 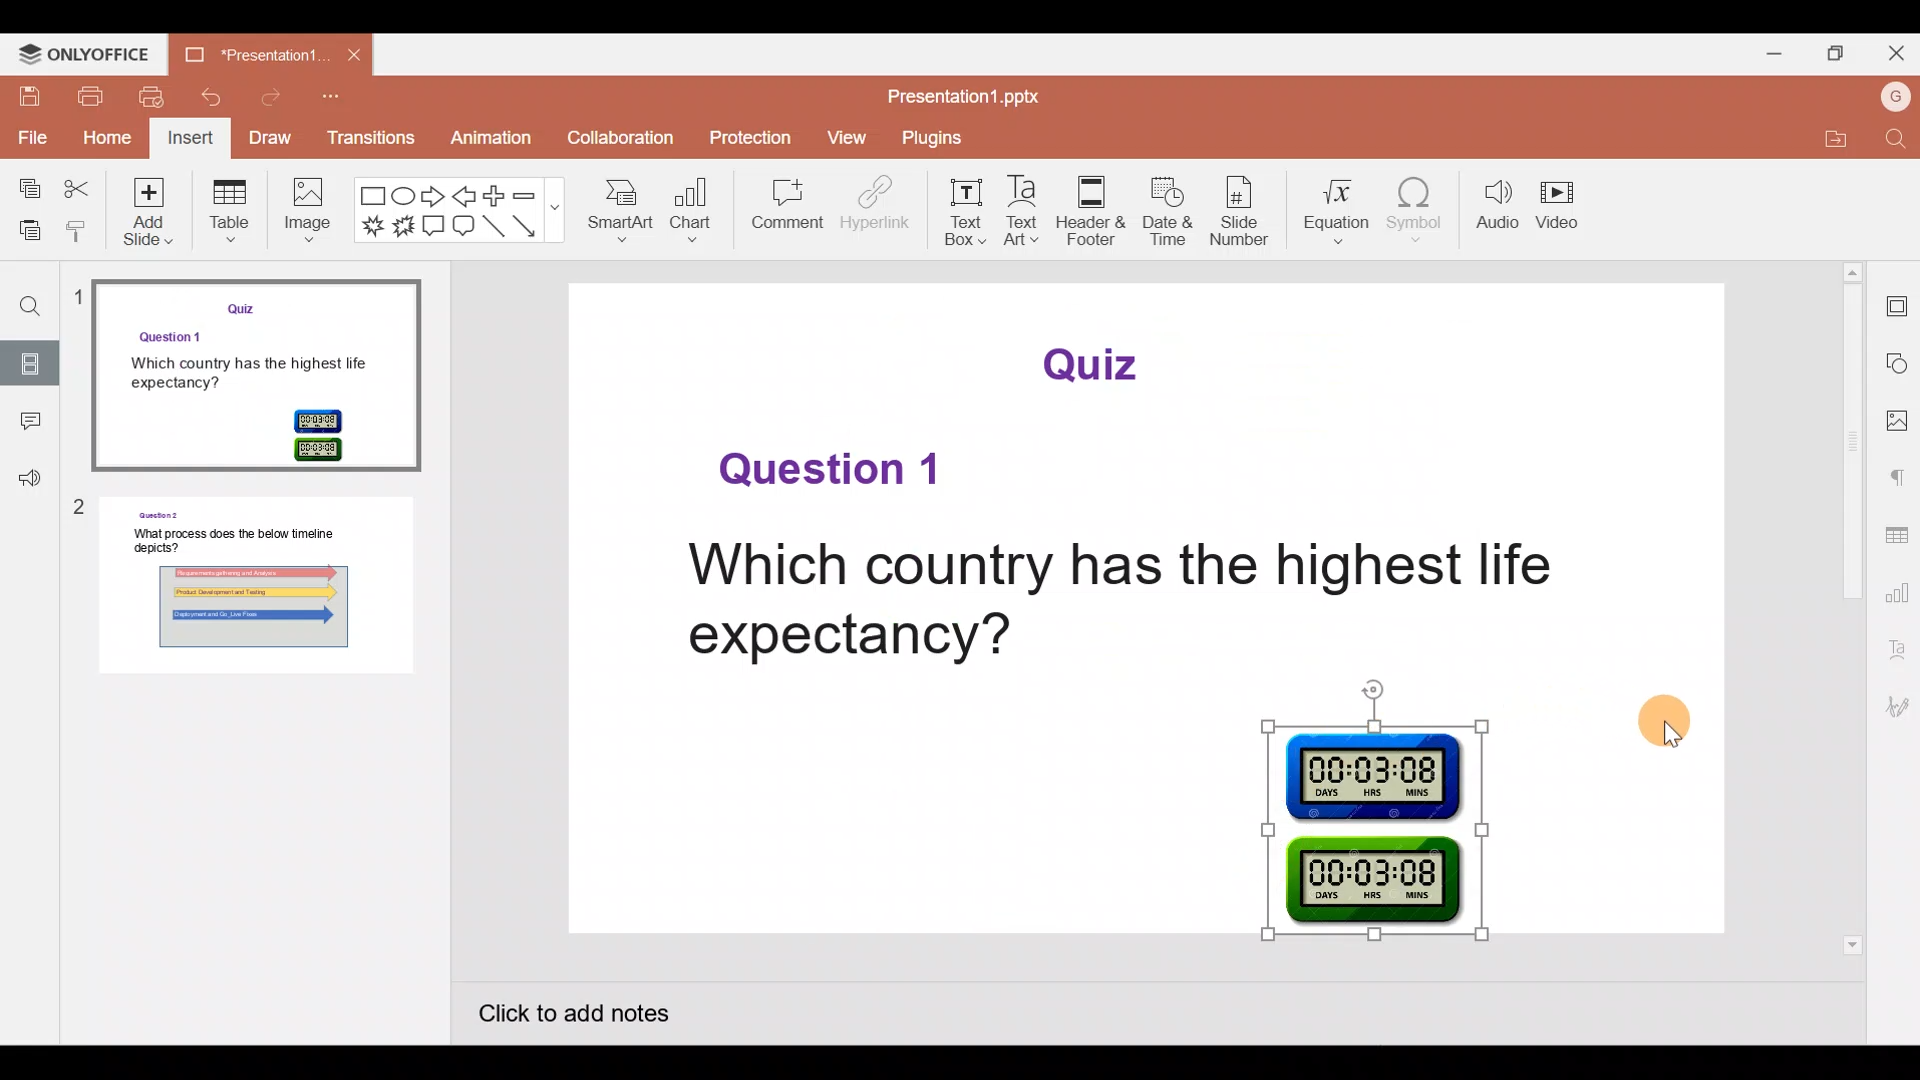 What do you see at coordinates (594, 1018) in the screenshot?
I see `Click to add notes` at bounding box center [594, 1018].